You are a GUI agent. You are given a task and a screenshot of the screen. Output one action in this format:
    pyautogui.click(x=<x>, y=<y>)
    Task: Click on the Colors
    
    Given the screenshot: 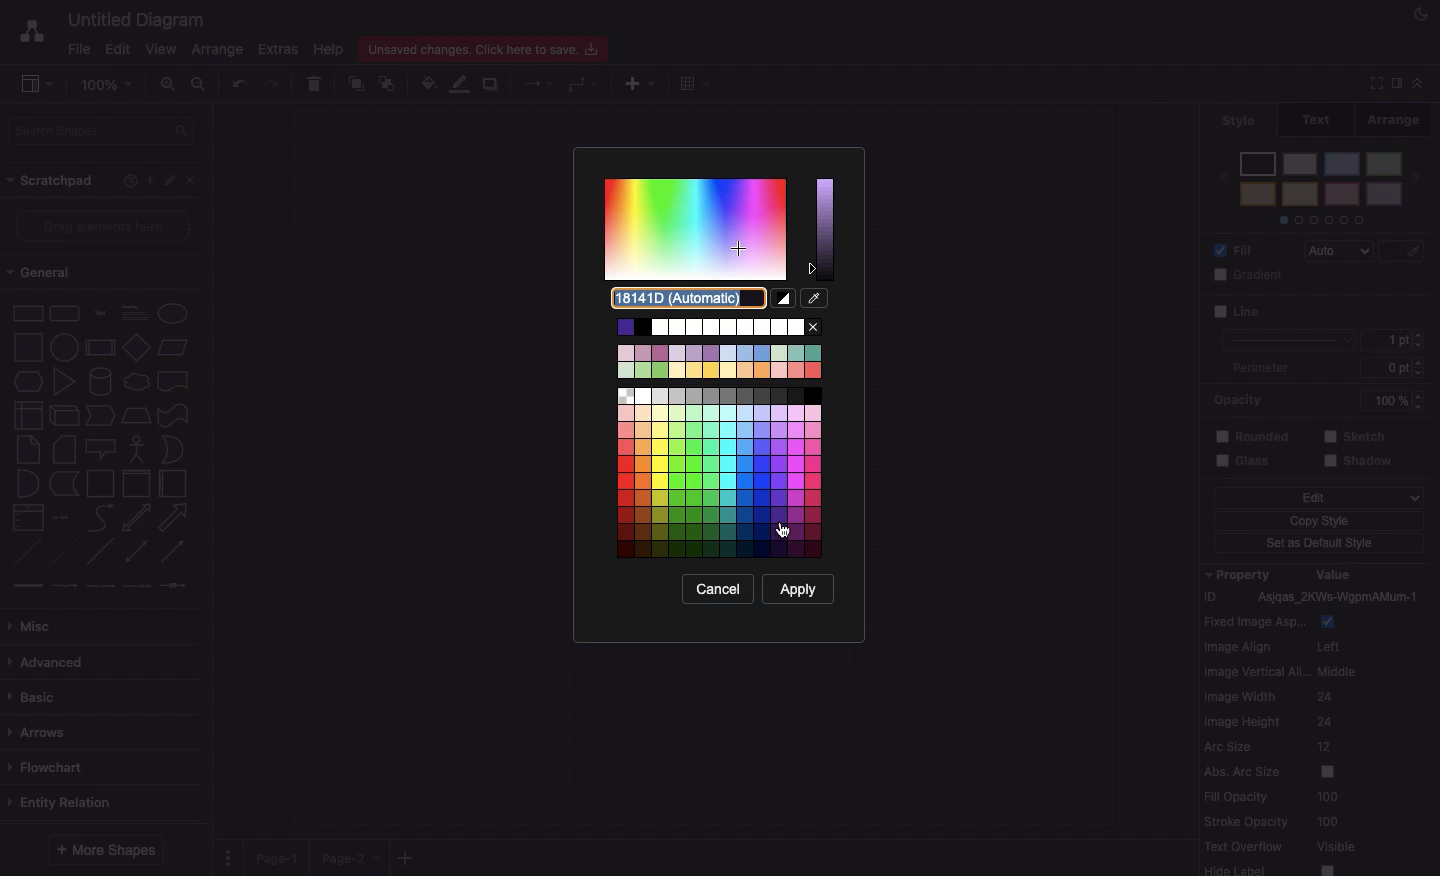 What is the action you would take?
    pyautogui.click(x=721, y=437)
    